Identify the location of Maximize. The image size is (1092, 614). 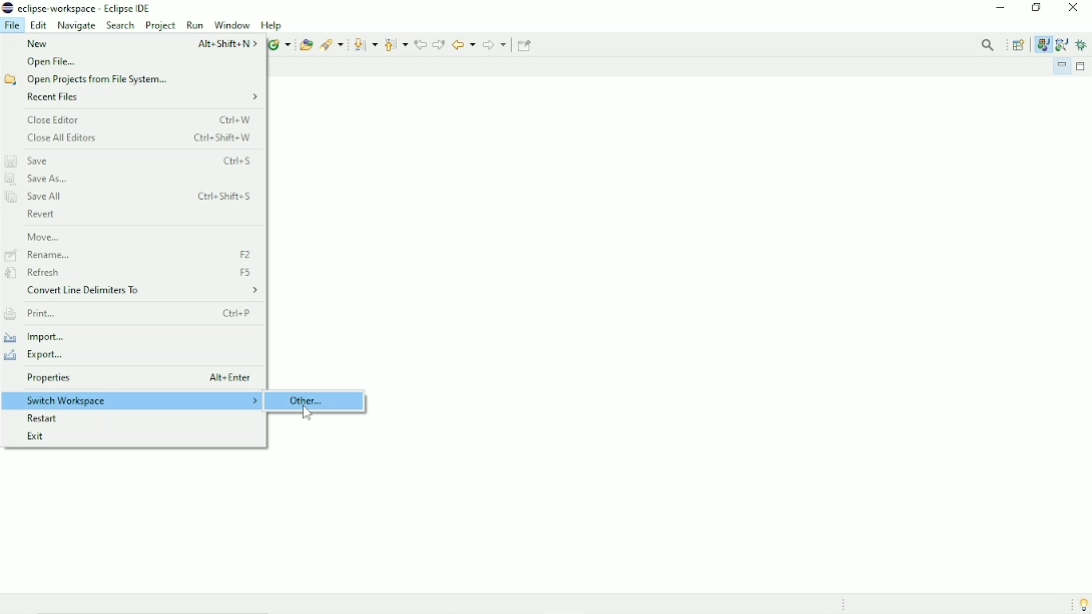
(1083, 67).